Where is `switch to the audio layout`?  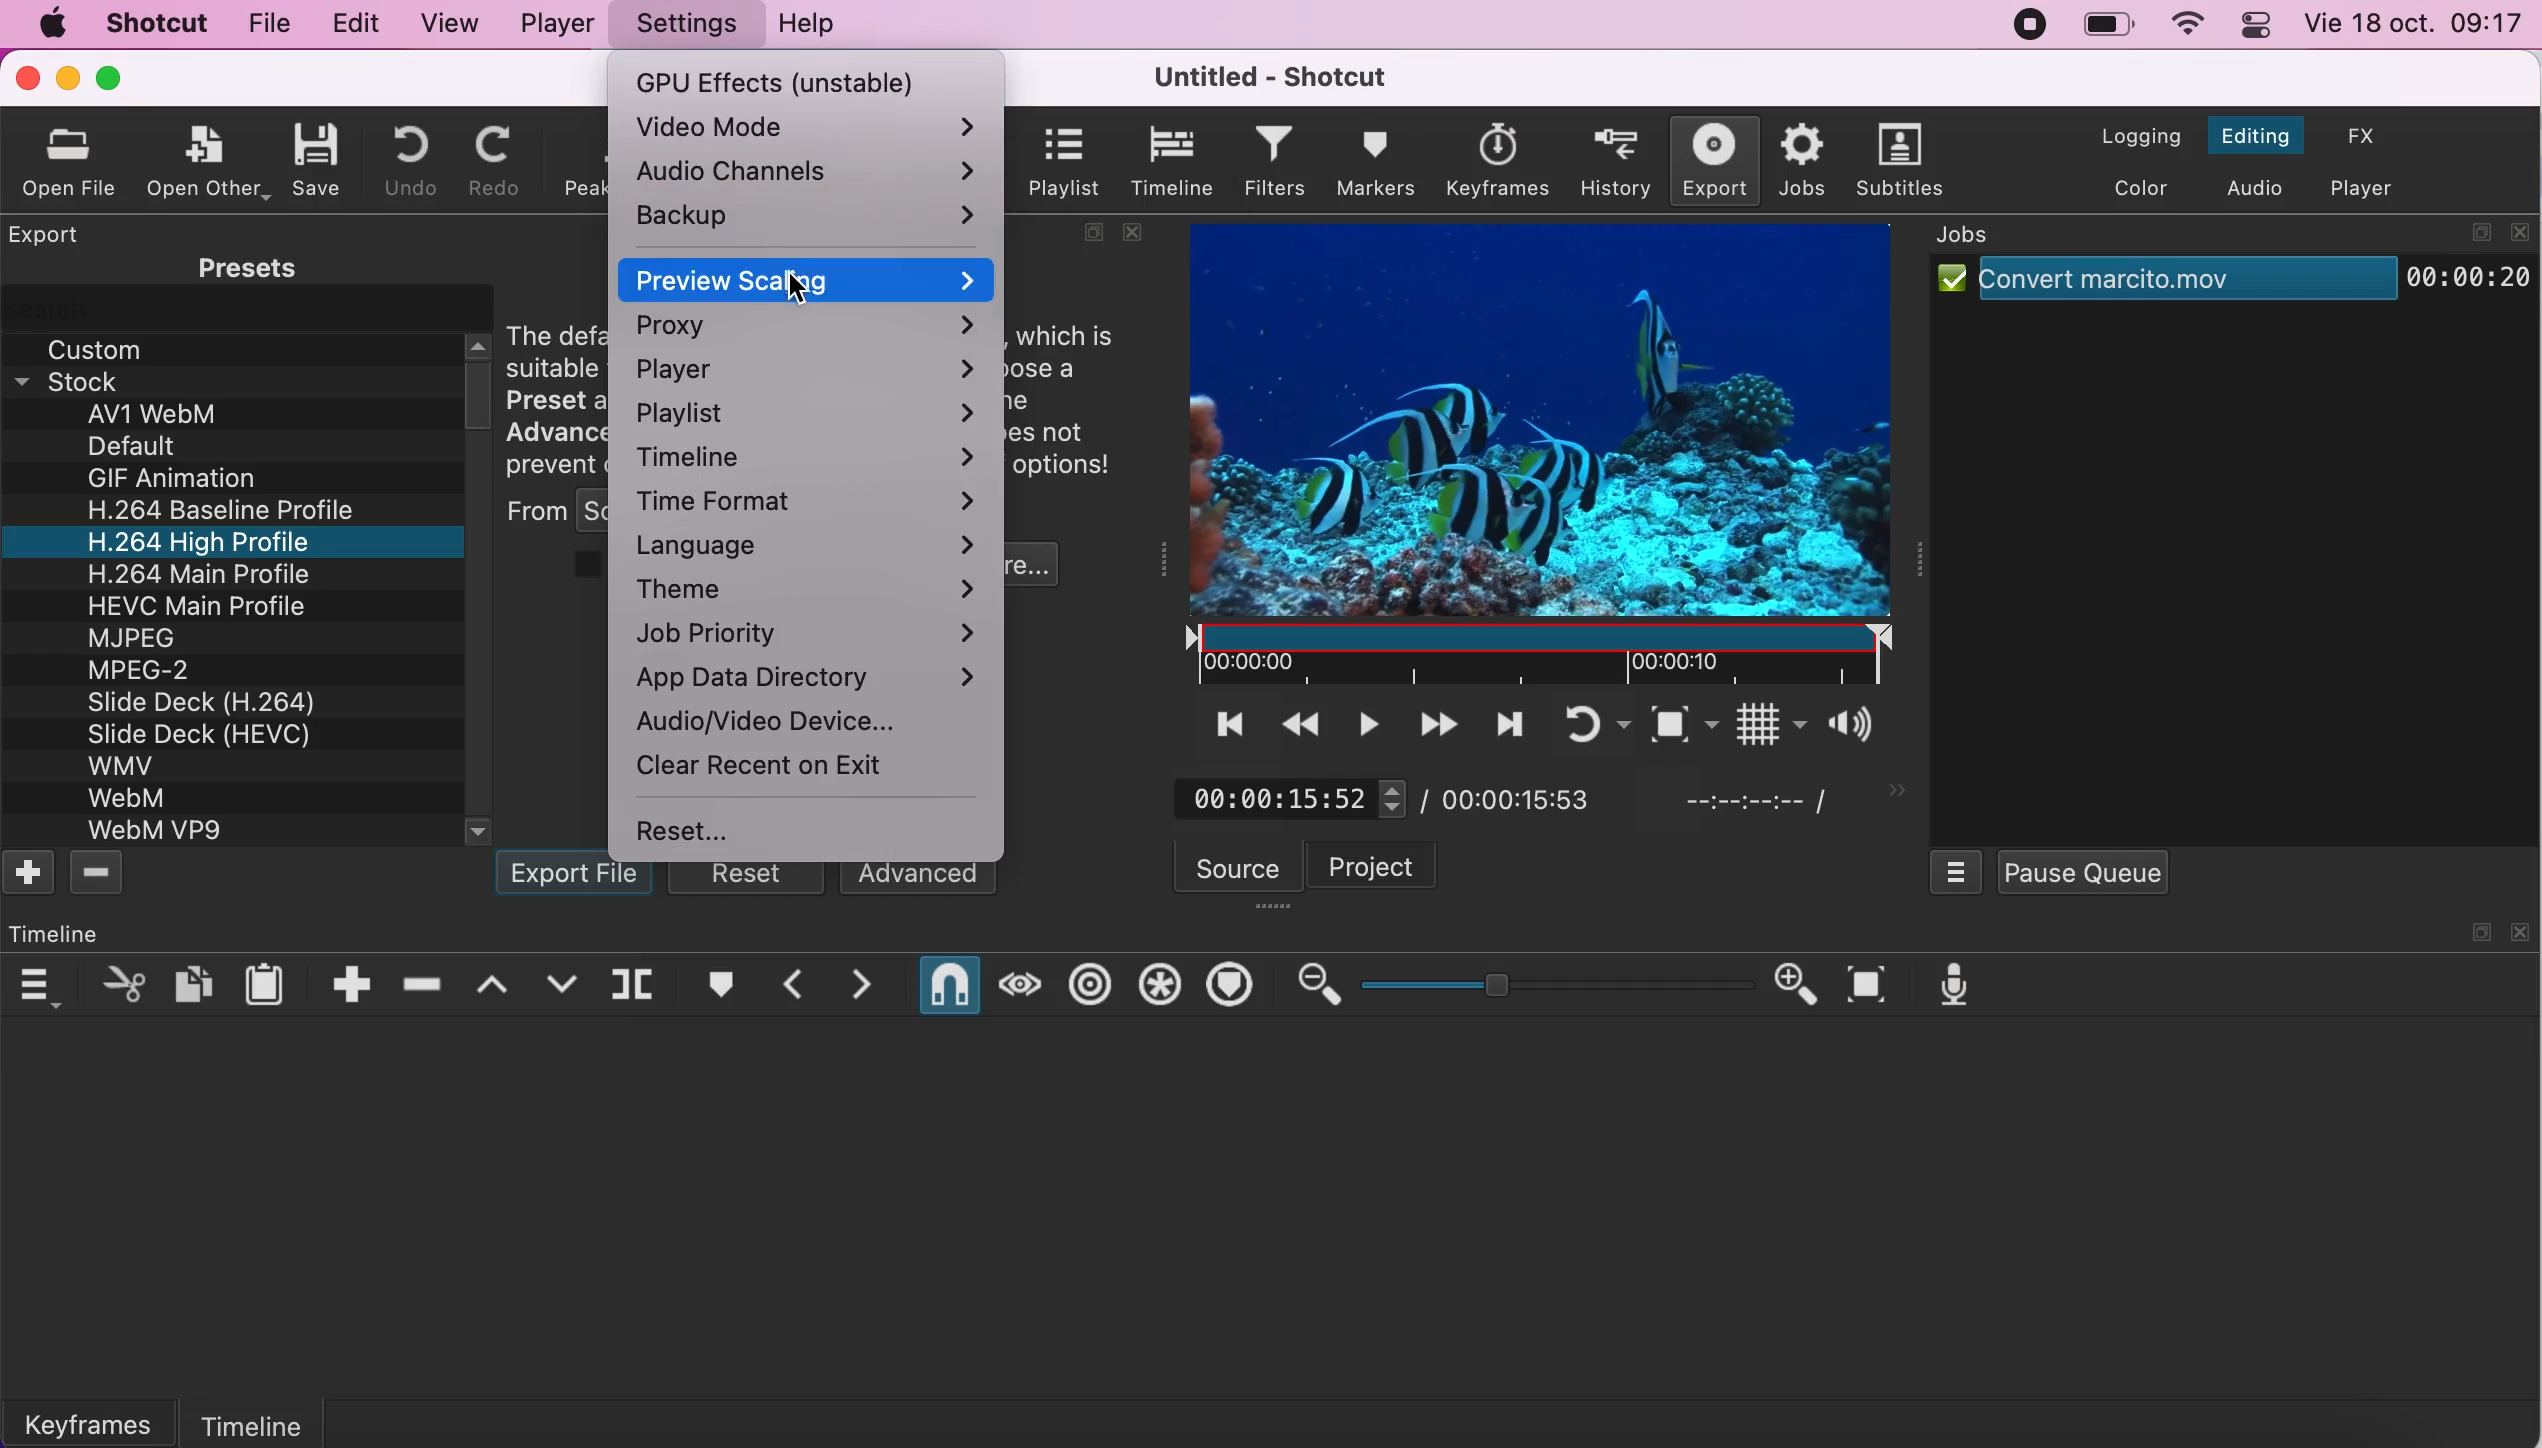 switch to the audio layout is located at coordinates (2254, 188).